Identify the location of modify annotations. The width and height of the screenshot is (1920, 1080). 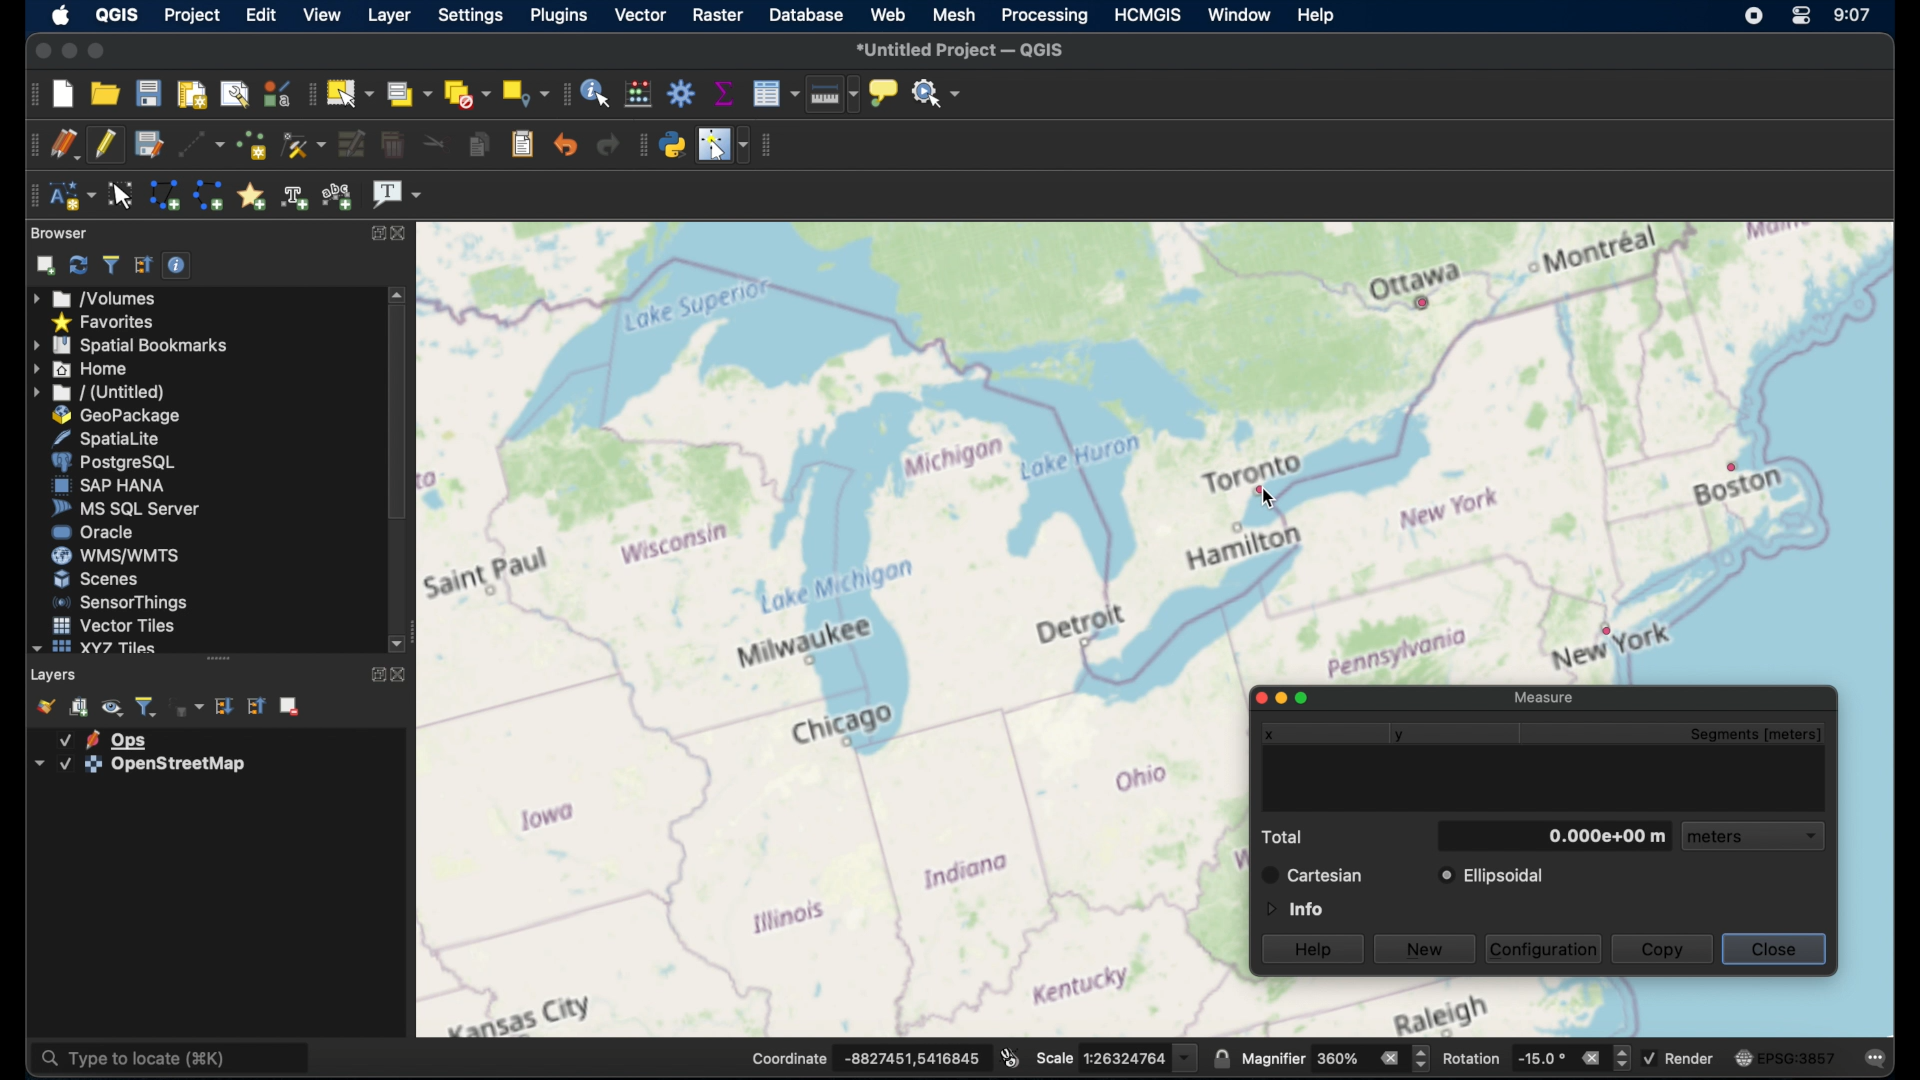
(122, 194).